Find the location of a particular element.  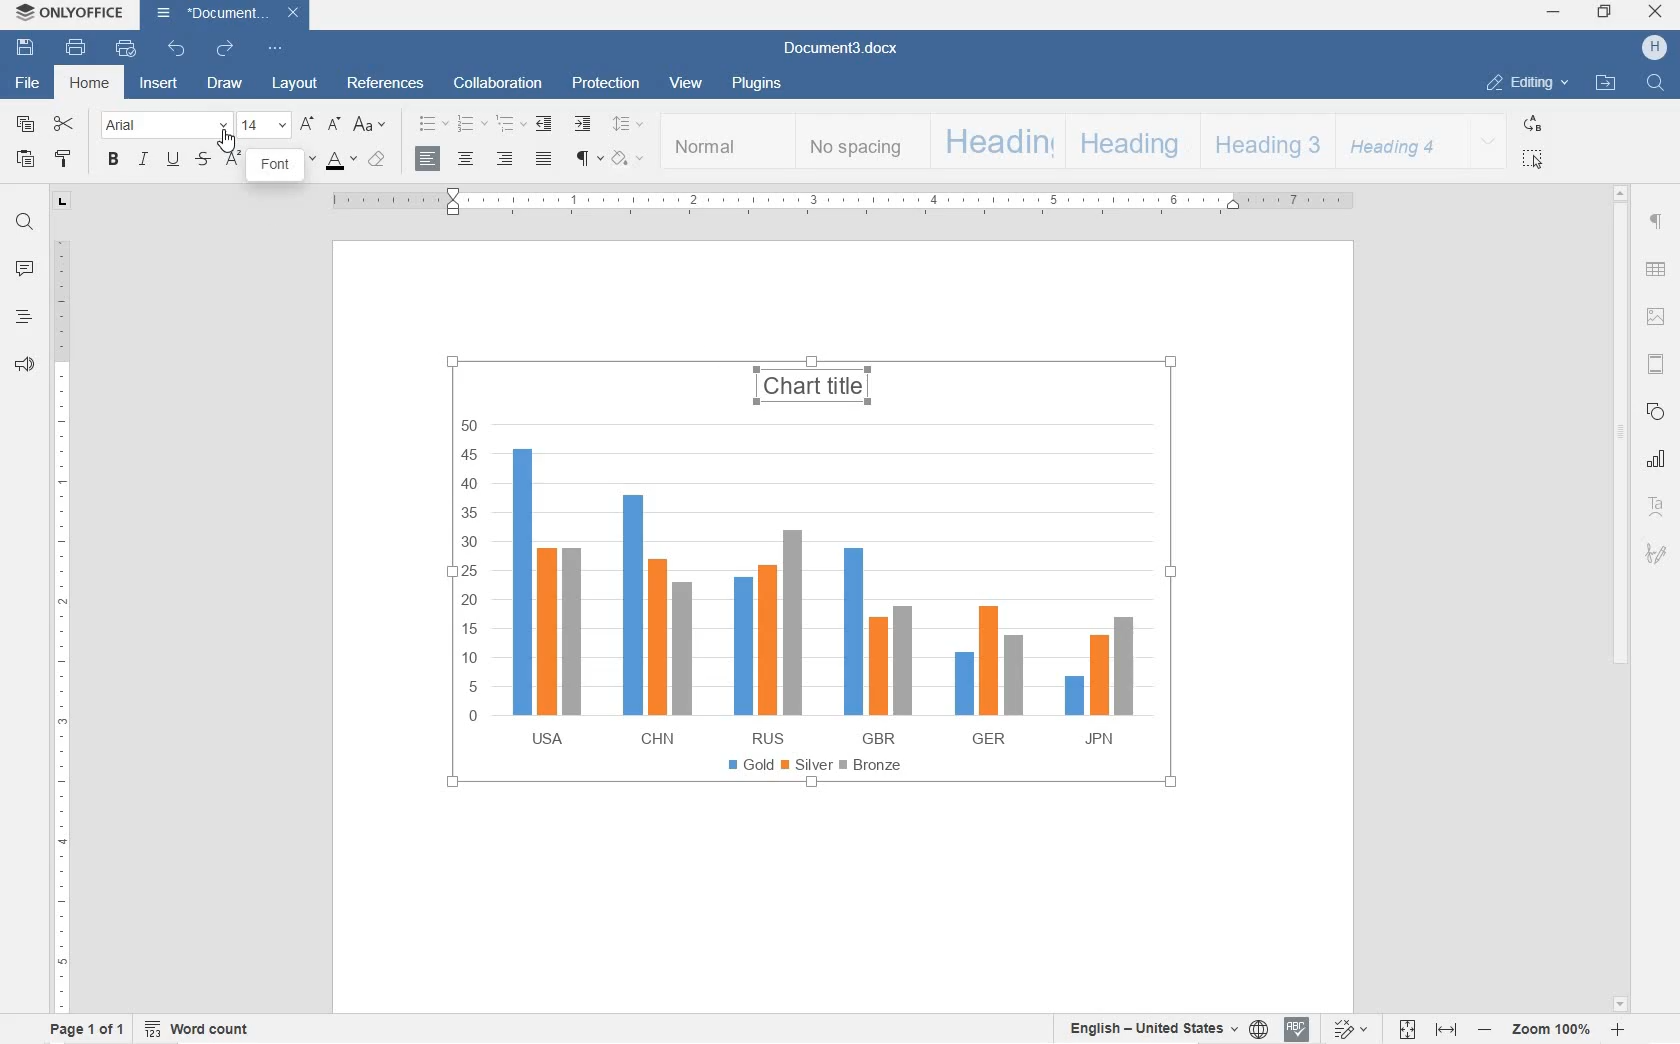

SIGNATURE is located at coordinates (1656, 556).